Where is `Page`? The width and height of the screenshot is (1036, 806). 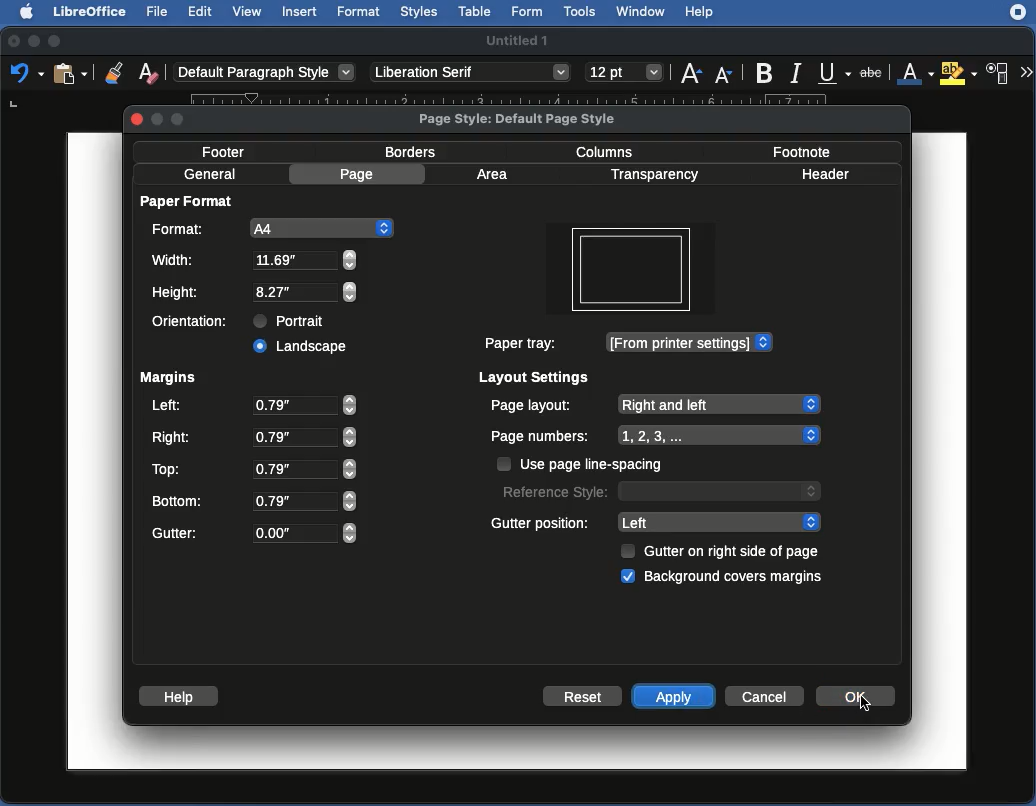
Page is located at coordinates (359, 176).